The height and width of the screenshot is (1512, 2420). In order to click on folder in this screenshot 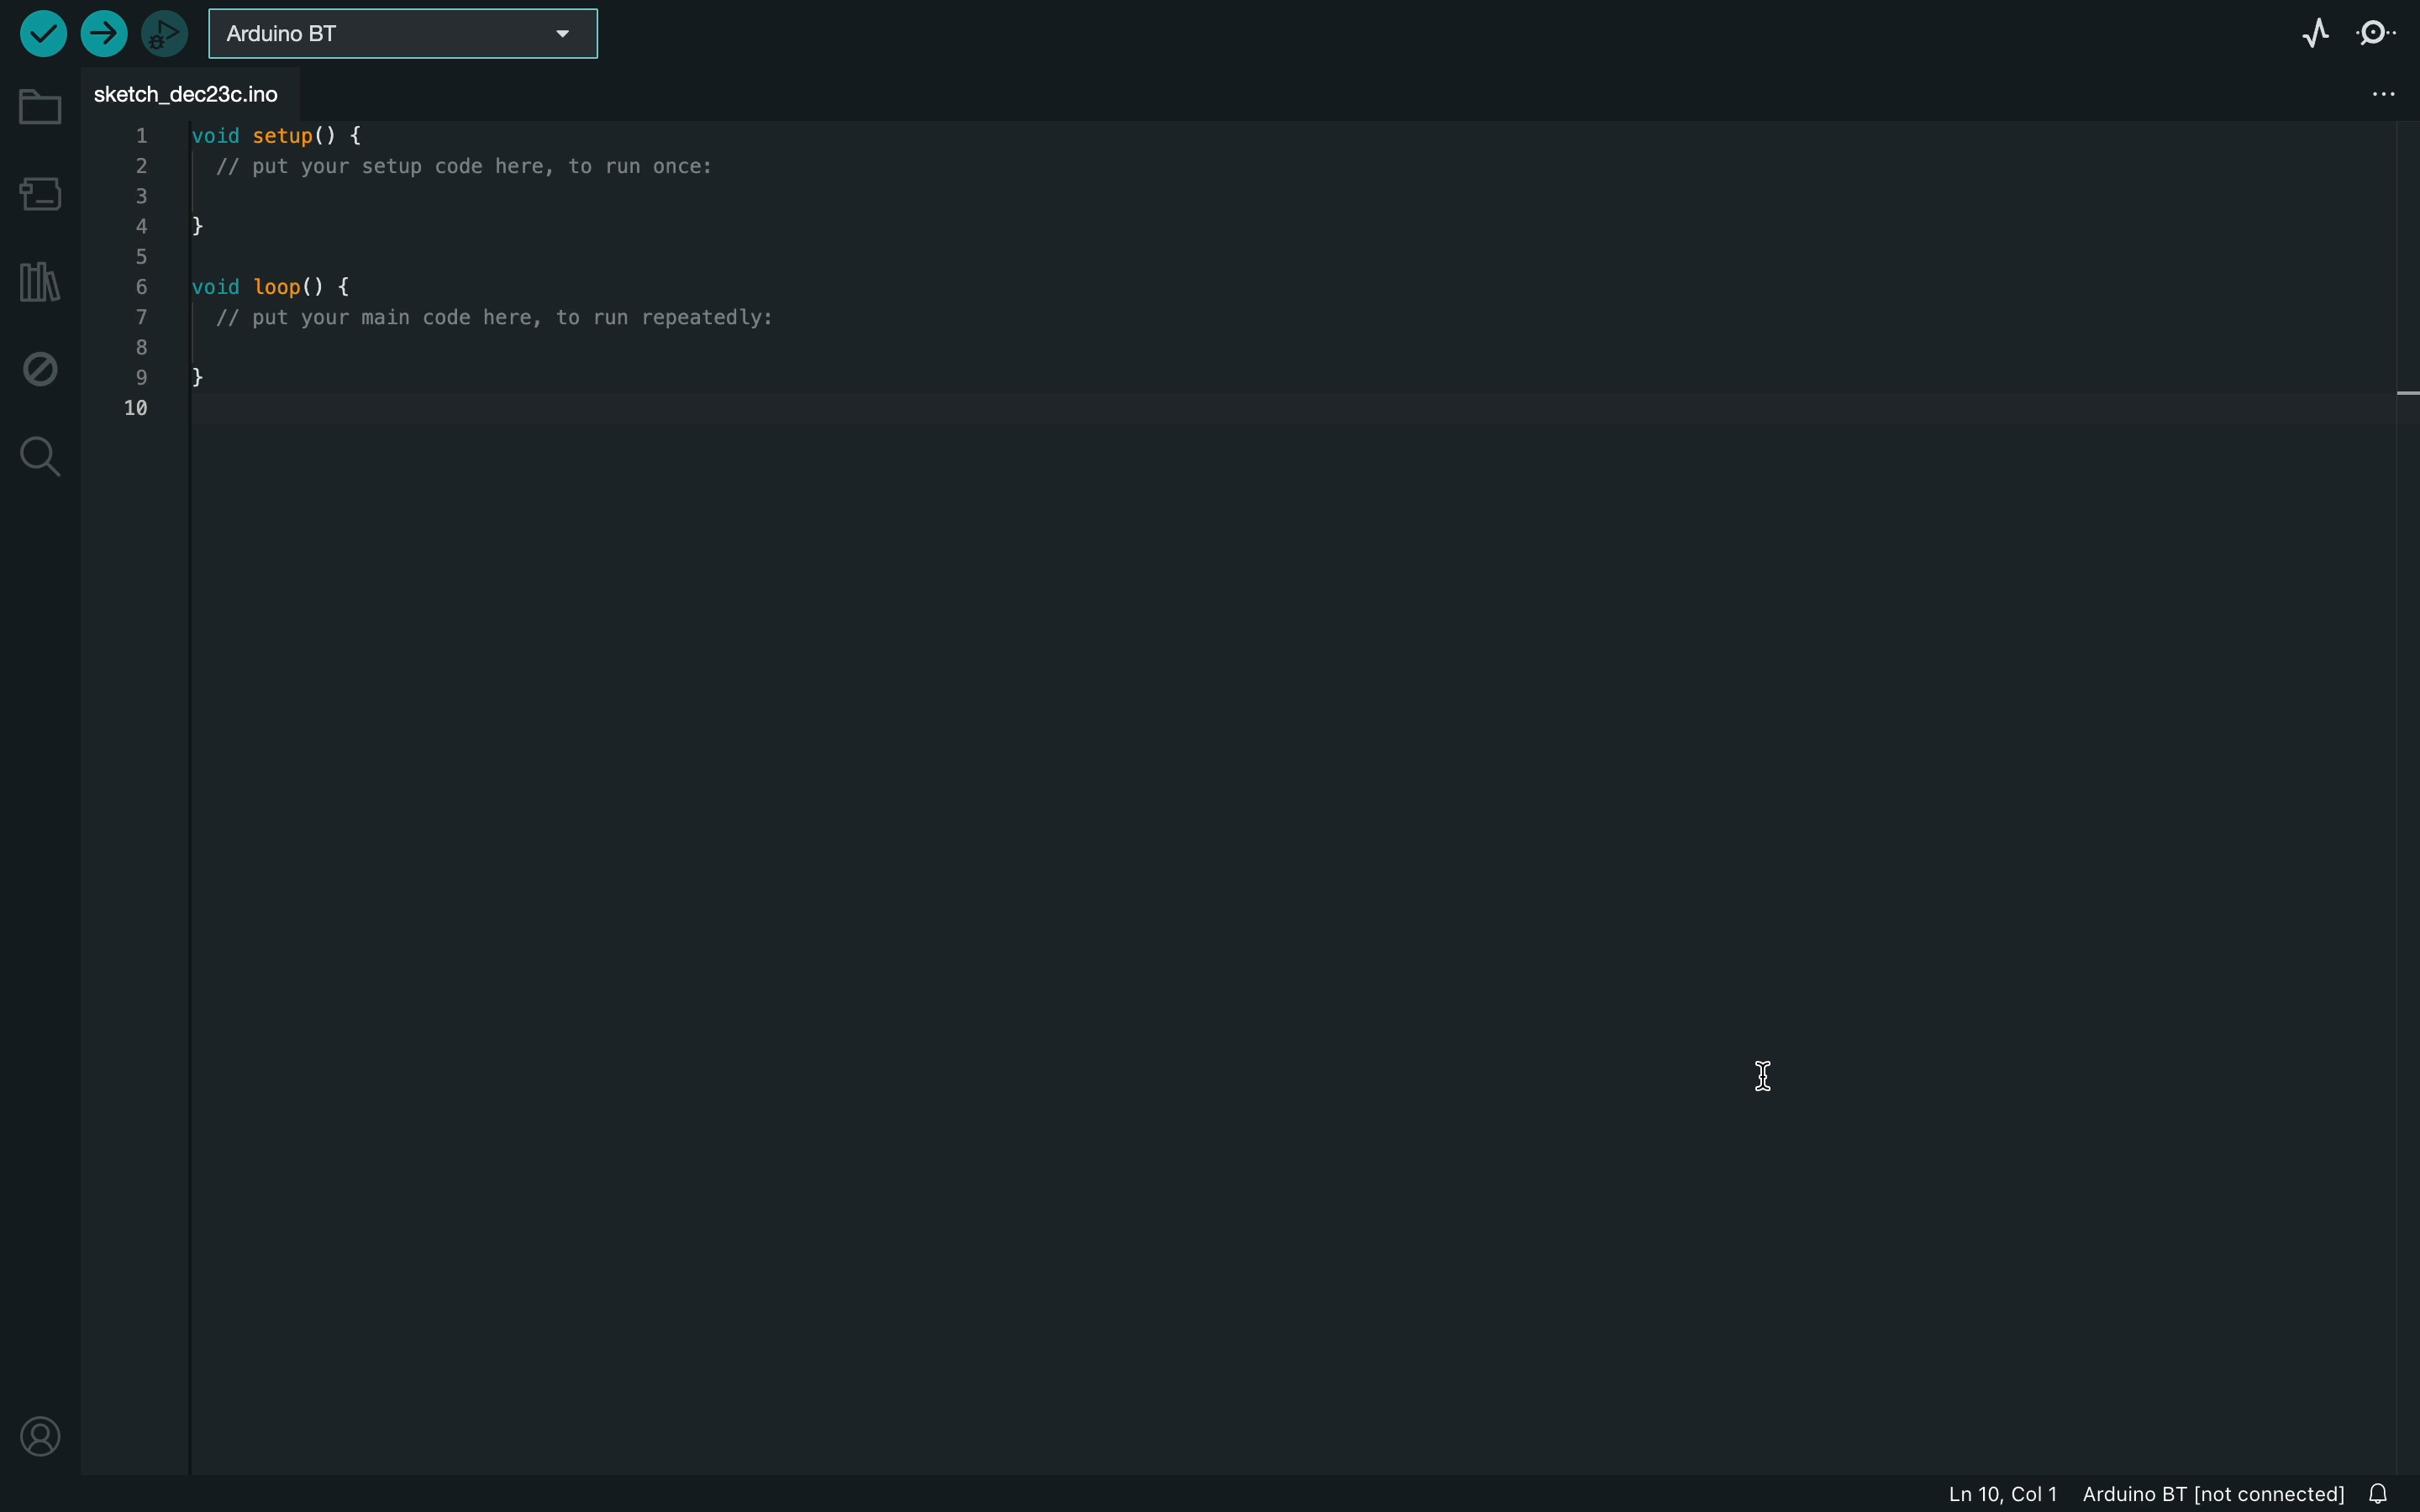, I will do `click(37, 107)`.